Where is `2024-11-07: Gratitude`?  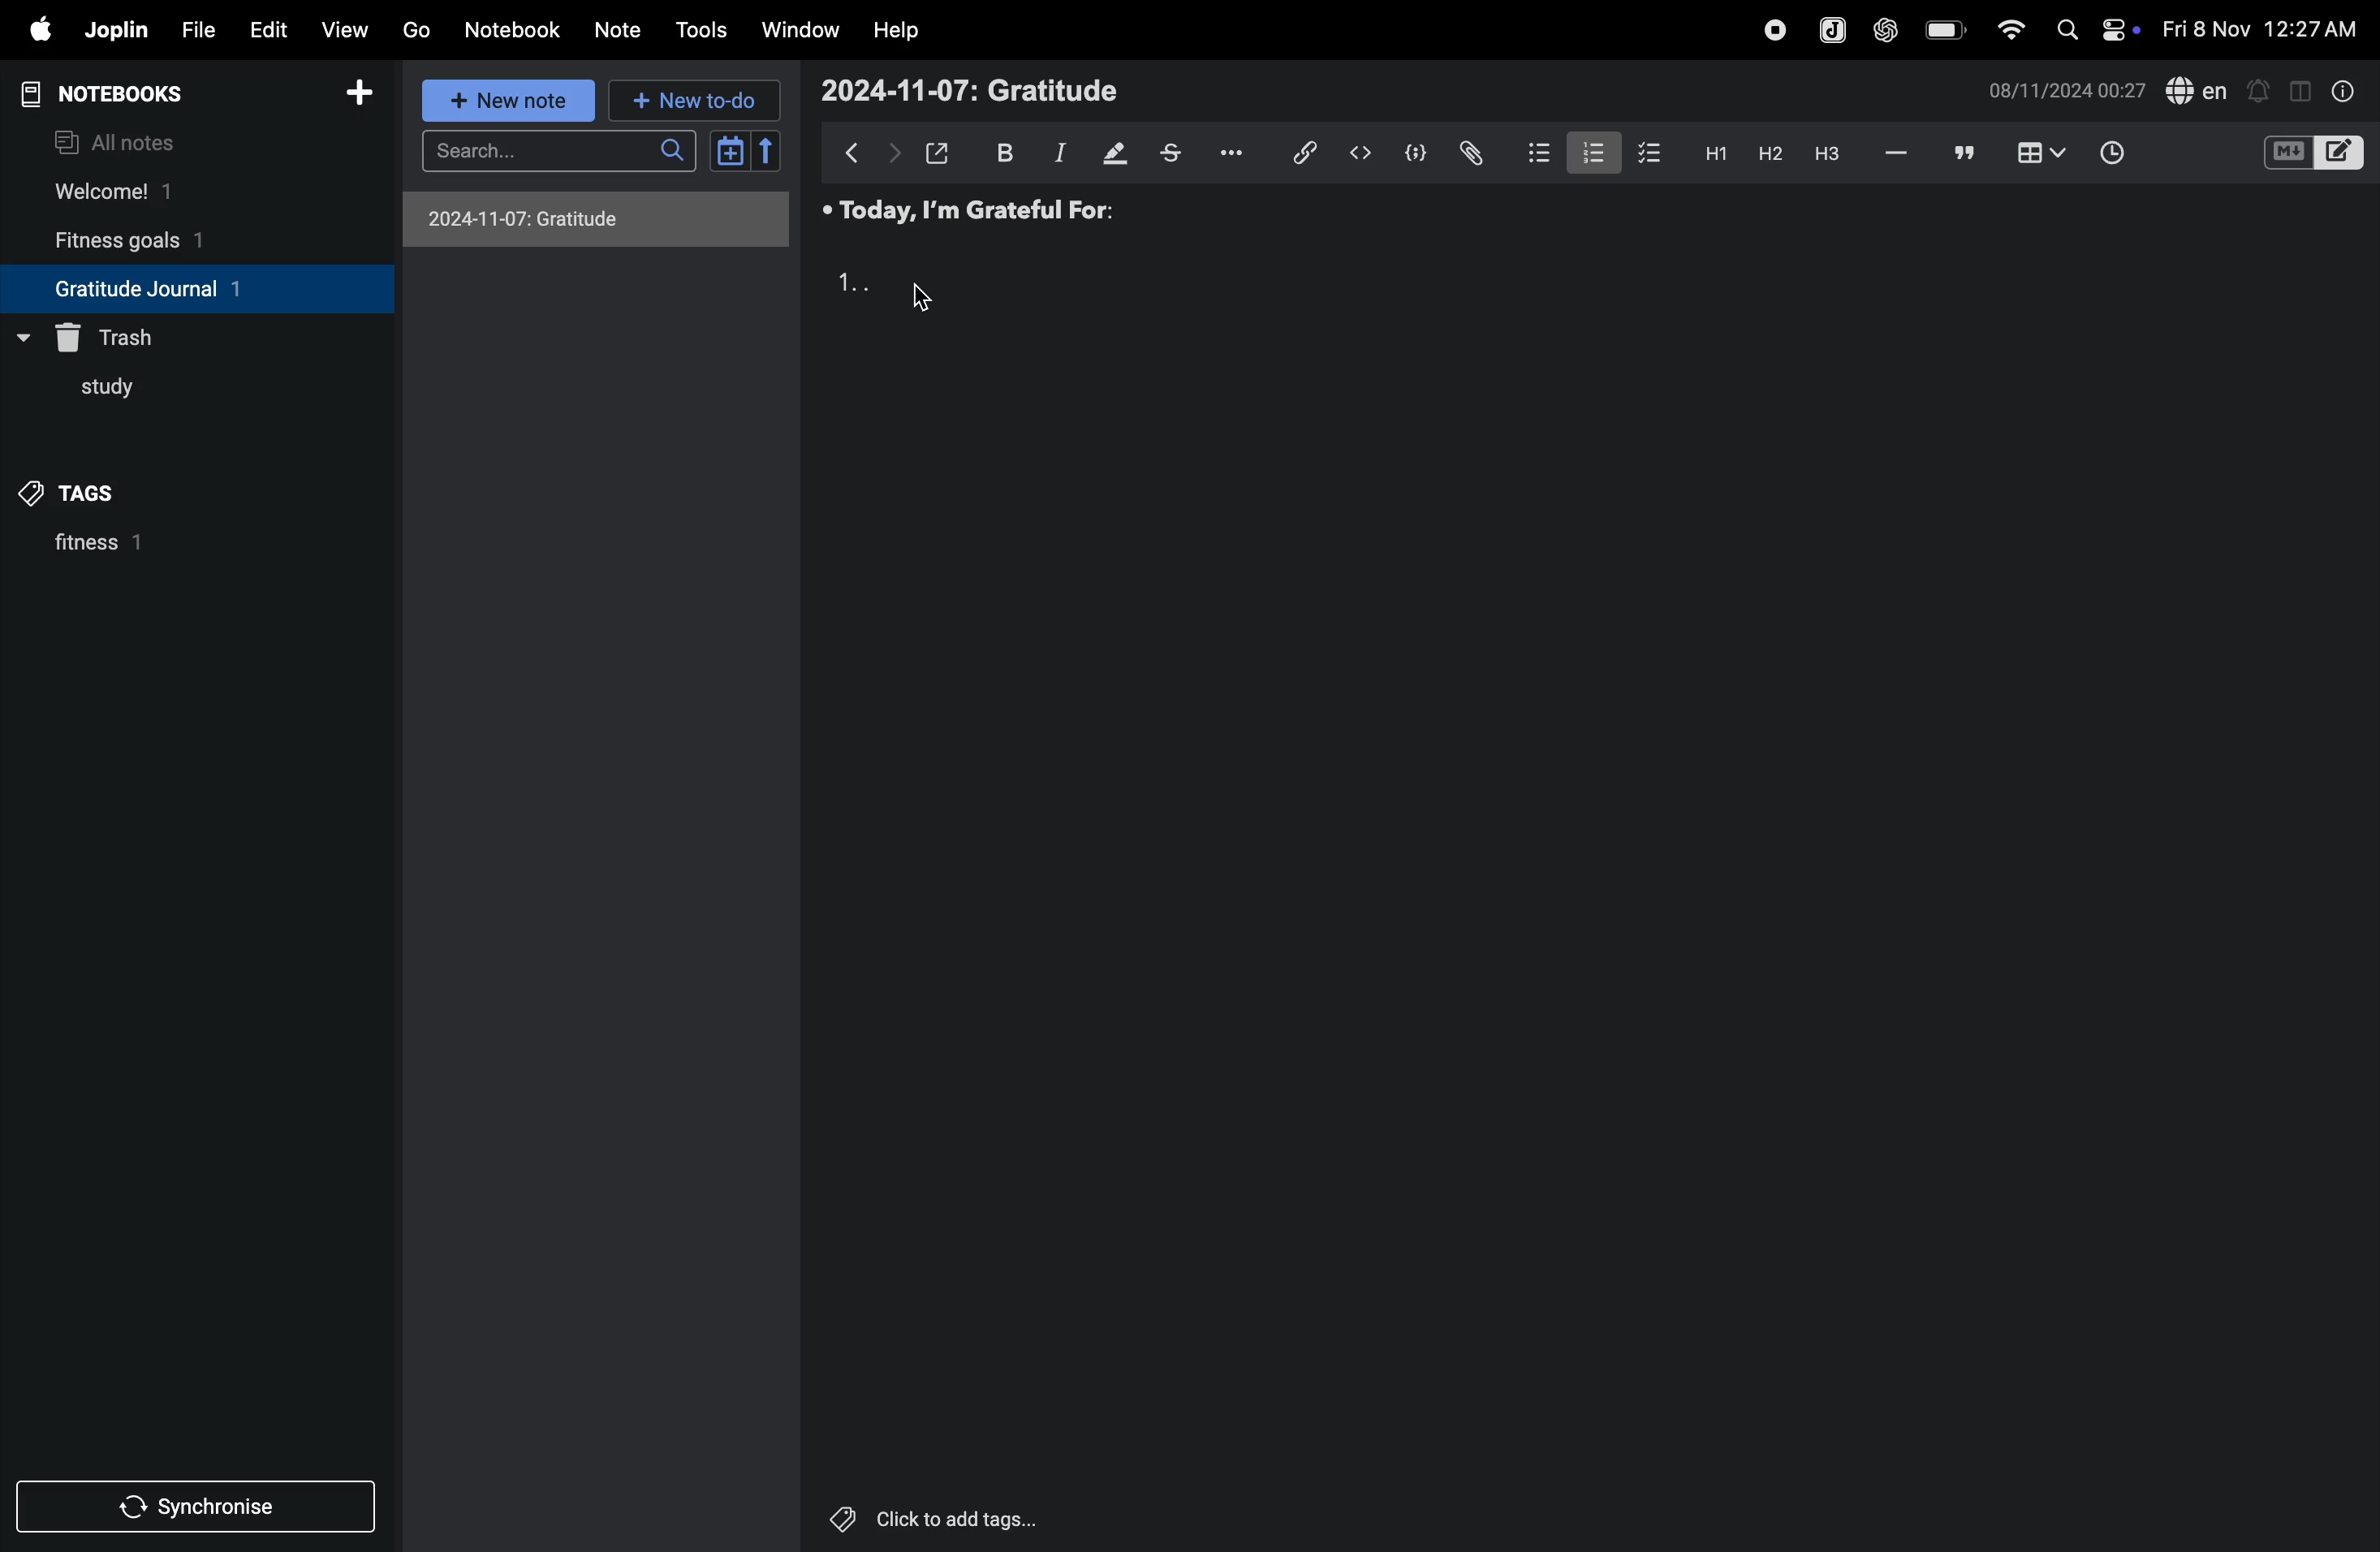 2024-11-07: Gratitude is located at coordinates (596, 218).